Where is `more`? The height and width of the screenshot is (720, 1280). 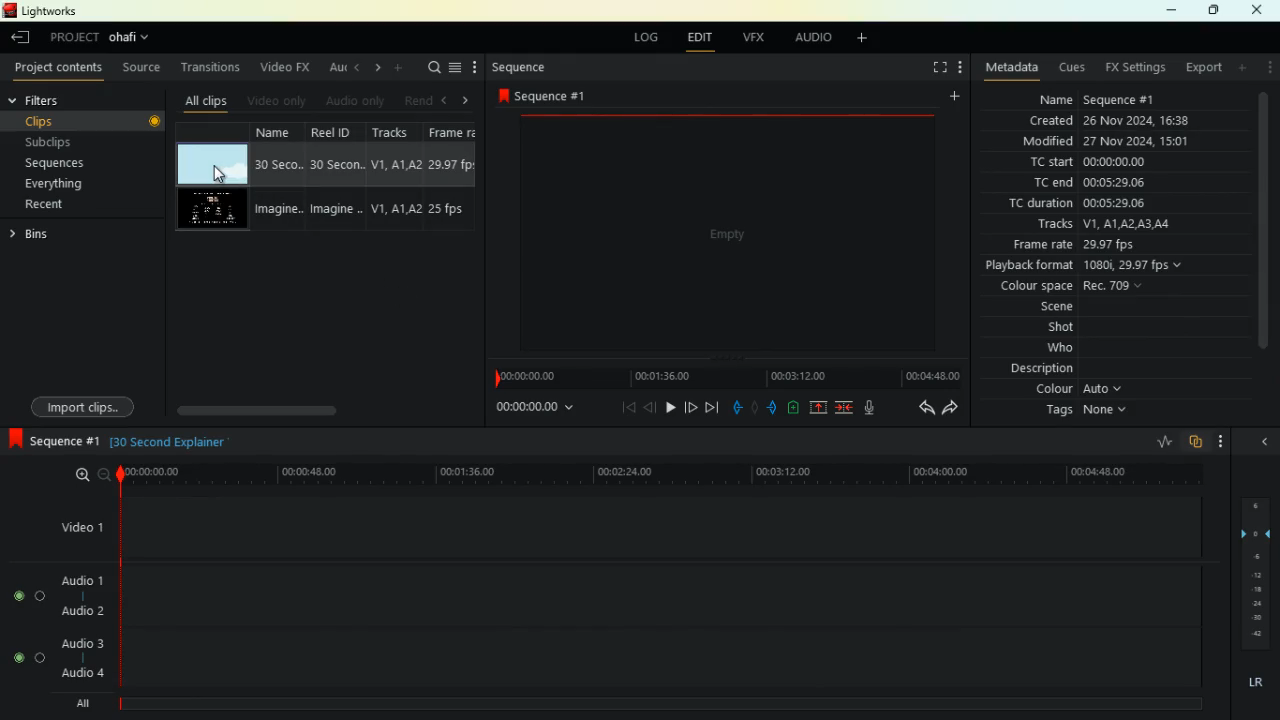 more is located at coordinates (403, 69).